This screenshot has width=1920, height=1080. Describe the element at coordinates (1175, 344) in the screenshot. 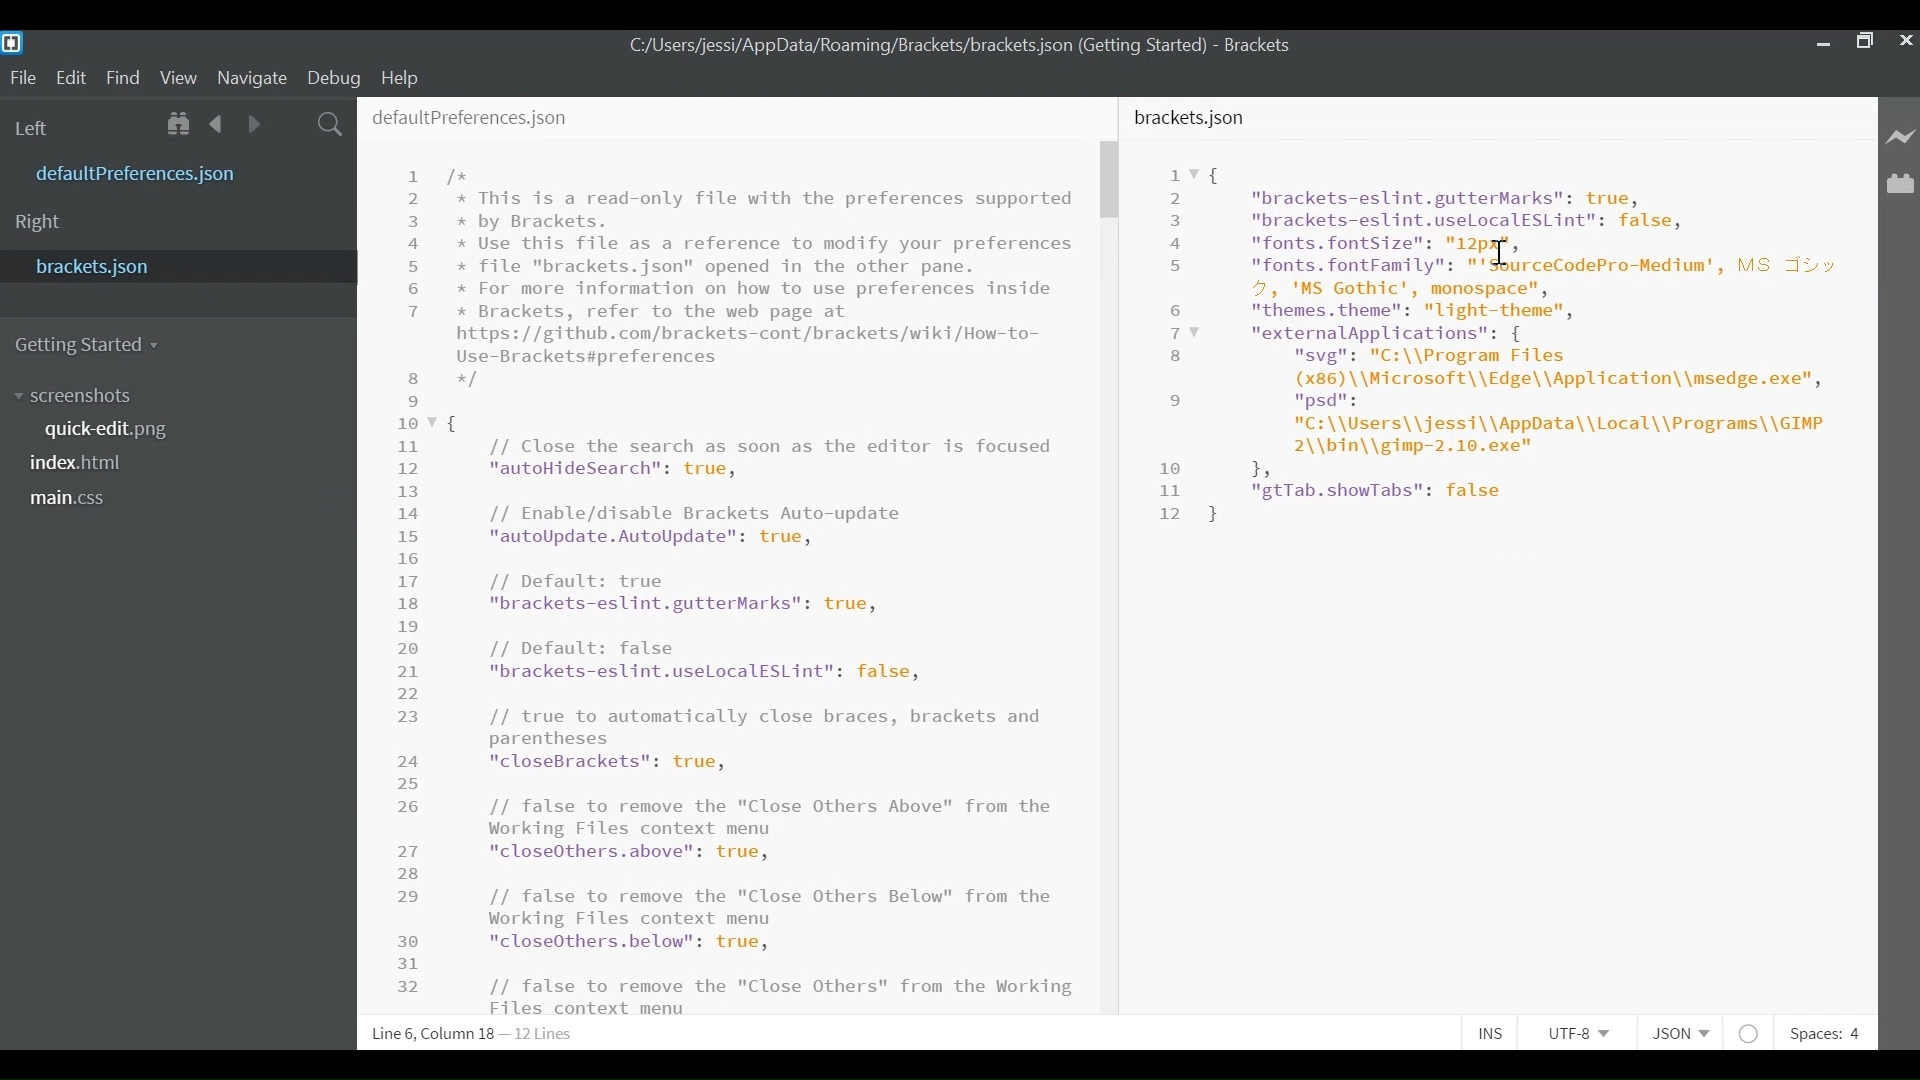

I see `Line Number` at that location.